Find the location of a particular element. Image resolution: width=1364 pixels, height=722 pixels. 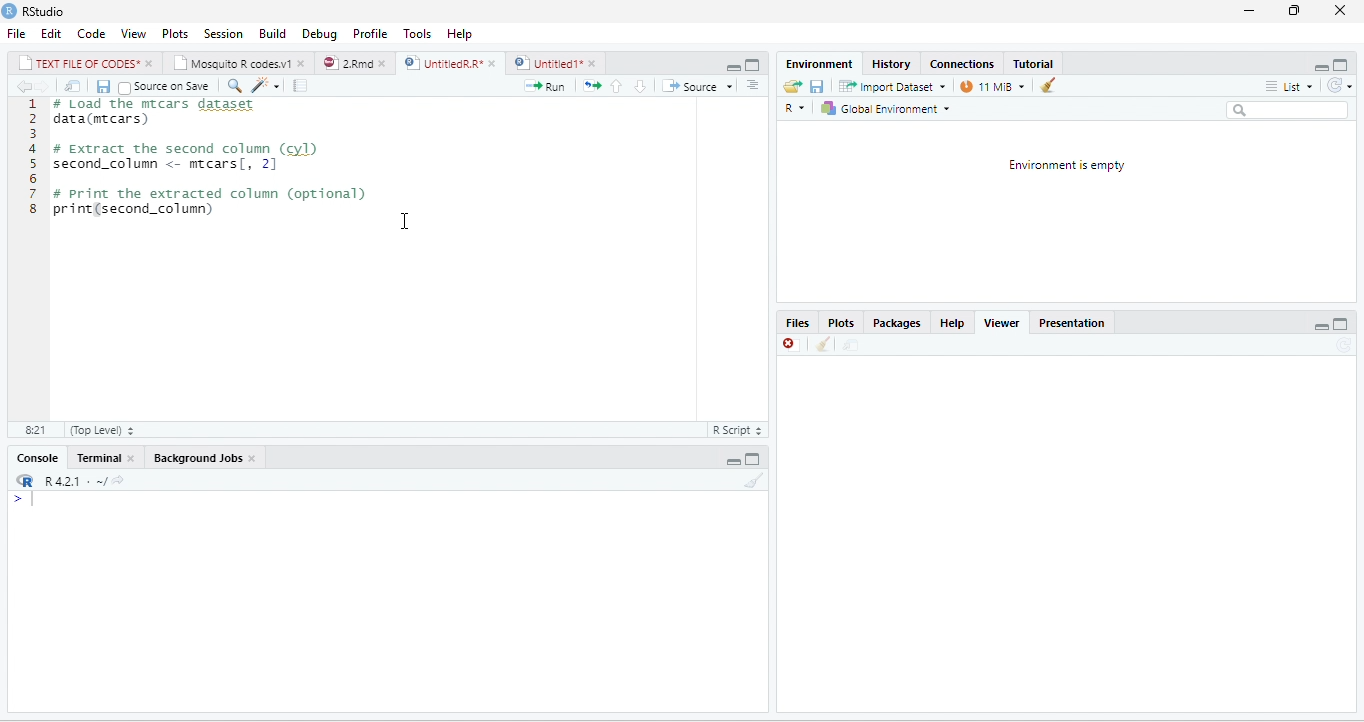

File is located at coordinates (15, 33).